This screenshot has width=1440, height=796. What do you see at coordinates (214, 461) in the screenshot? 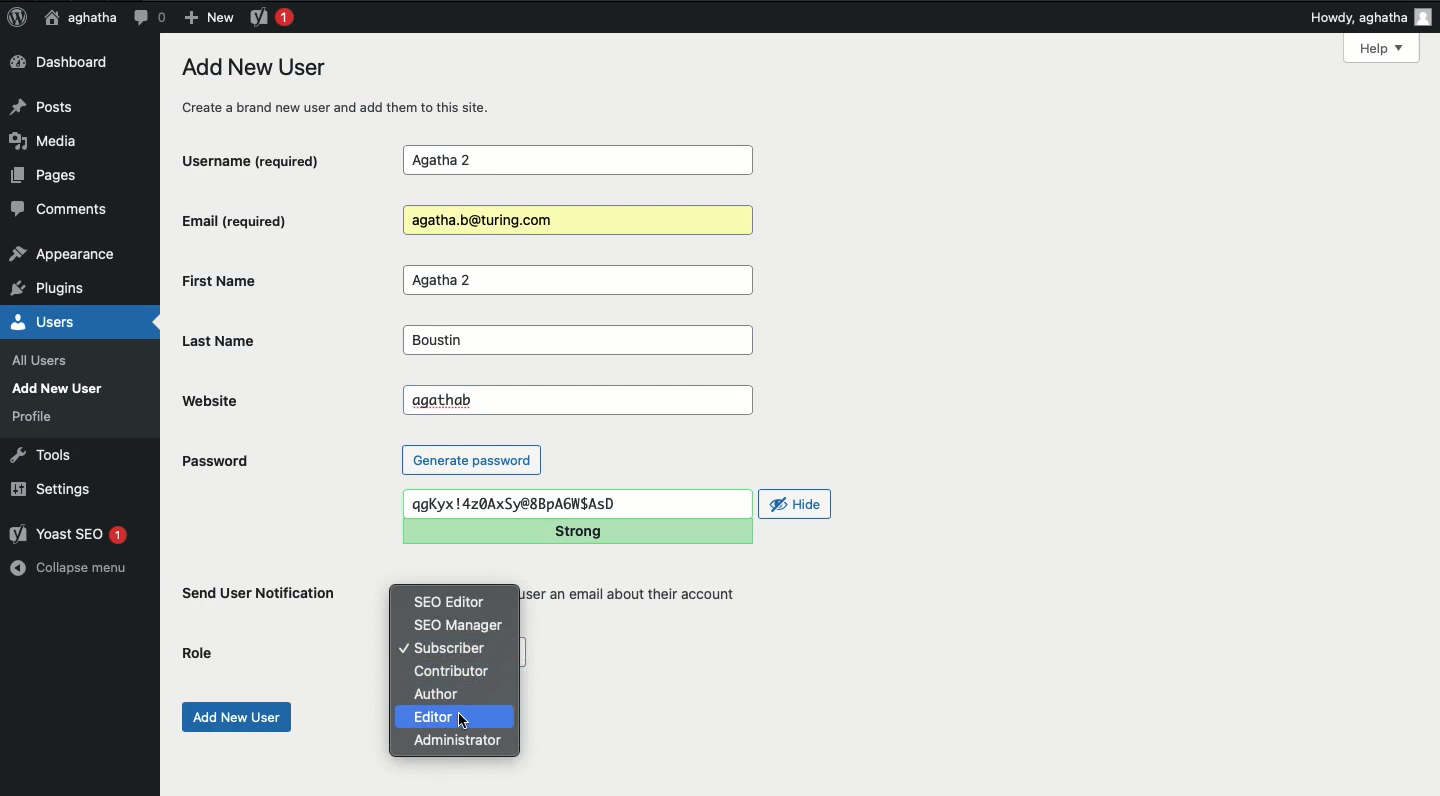
I see `Password` at bounding box center [214, 461].